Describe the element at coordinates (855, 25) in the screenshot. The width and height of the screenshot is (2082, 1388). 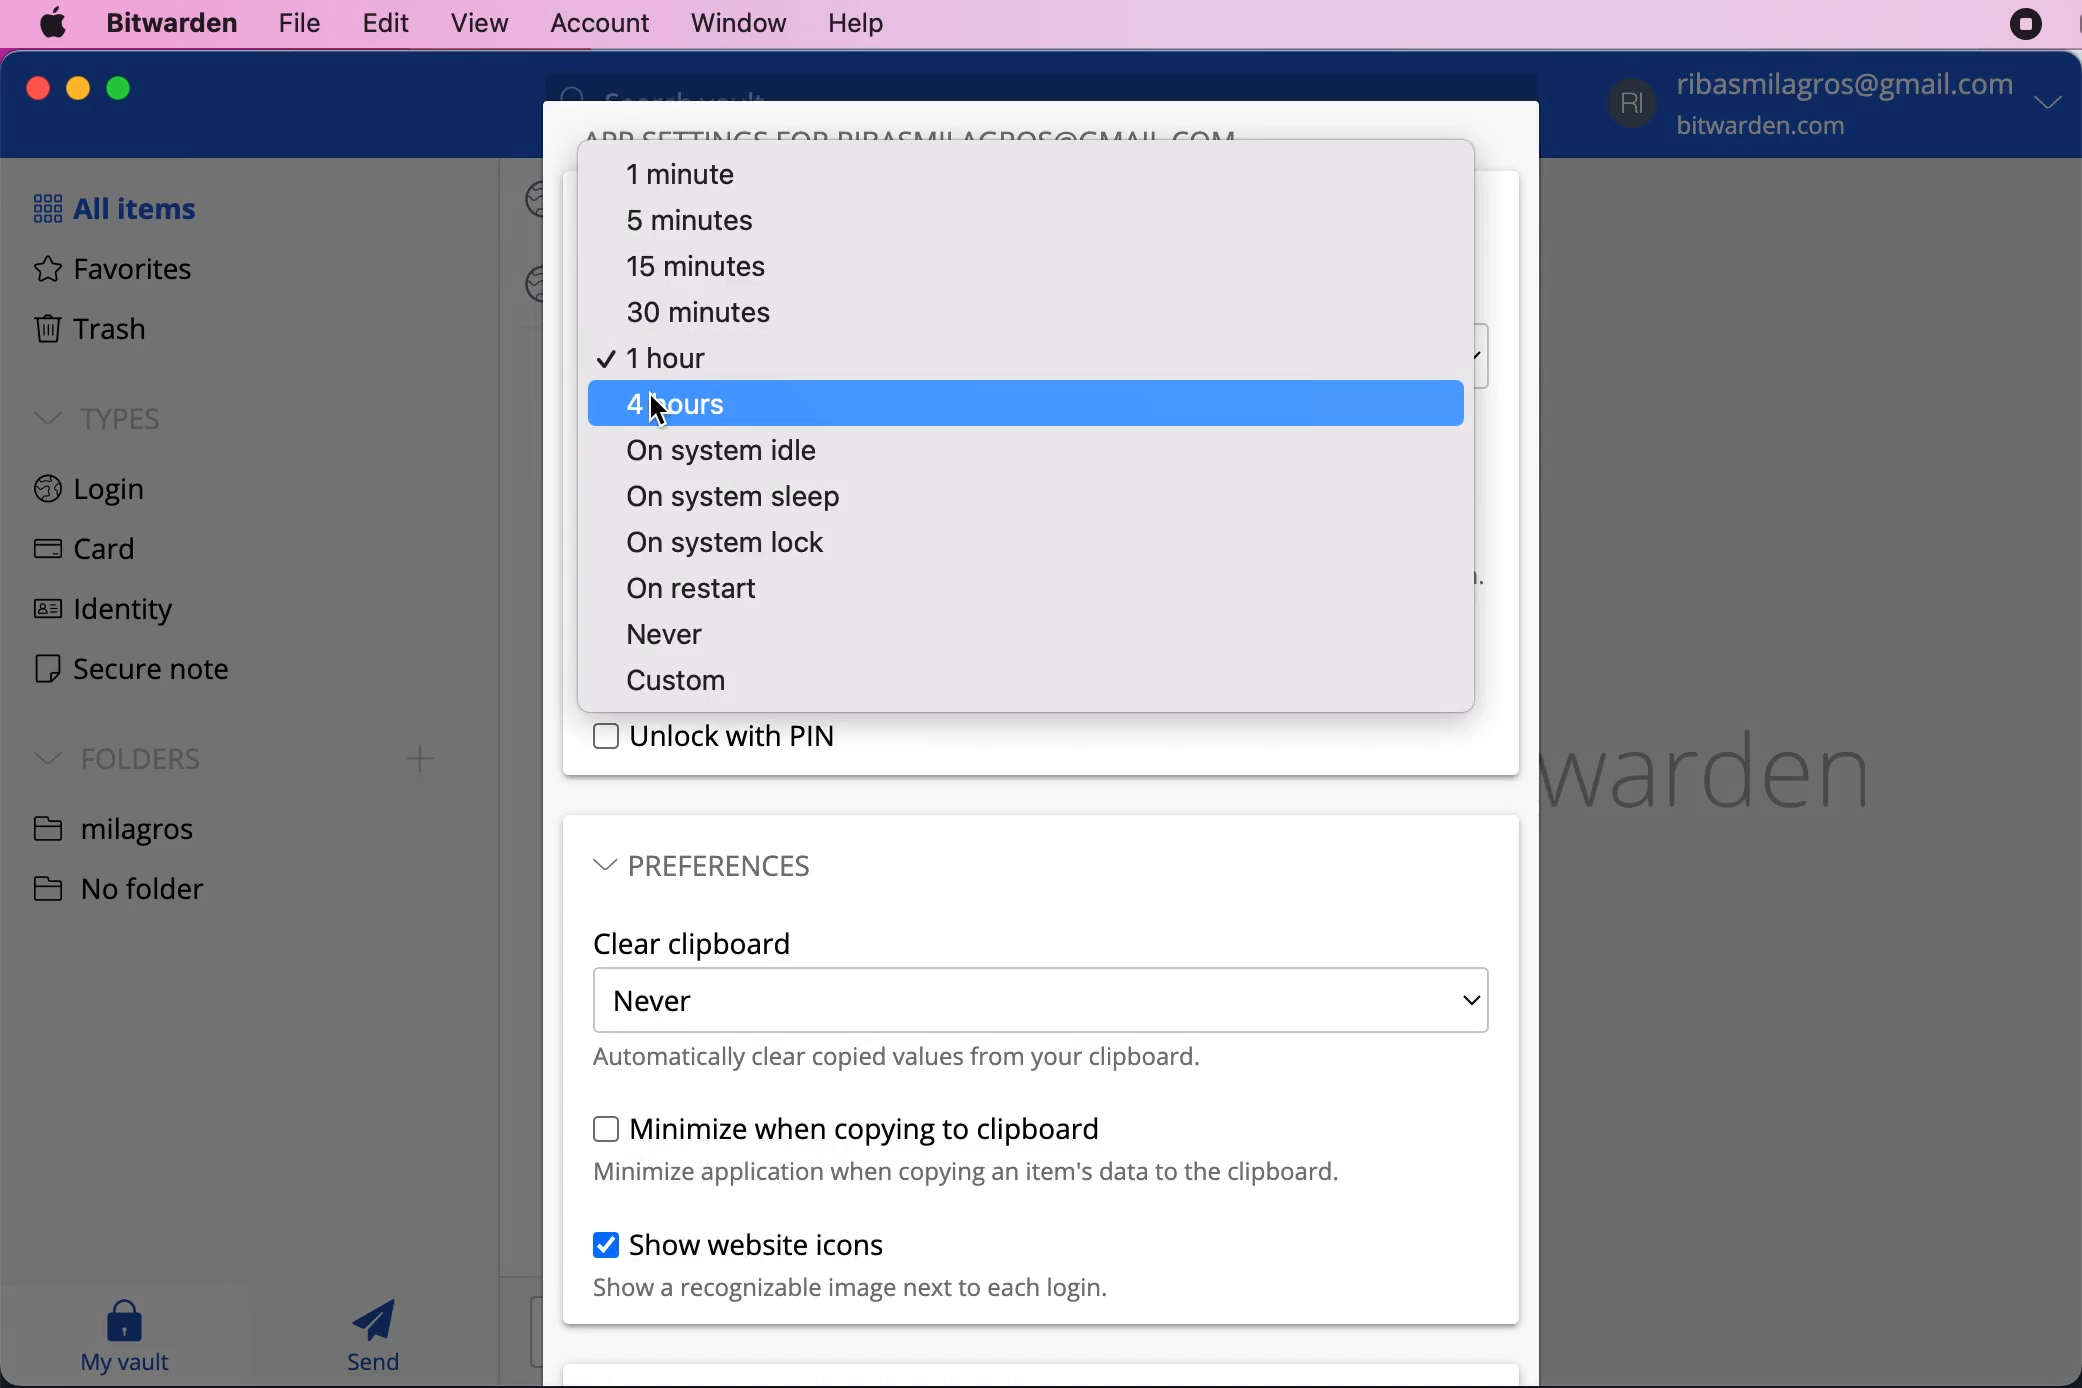
I see `help` at that location.